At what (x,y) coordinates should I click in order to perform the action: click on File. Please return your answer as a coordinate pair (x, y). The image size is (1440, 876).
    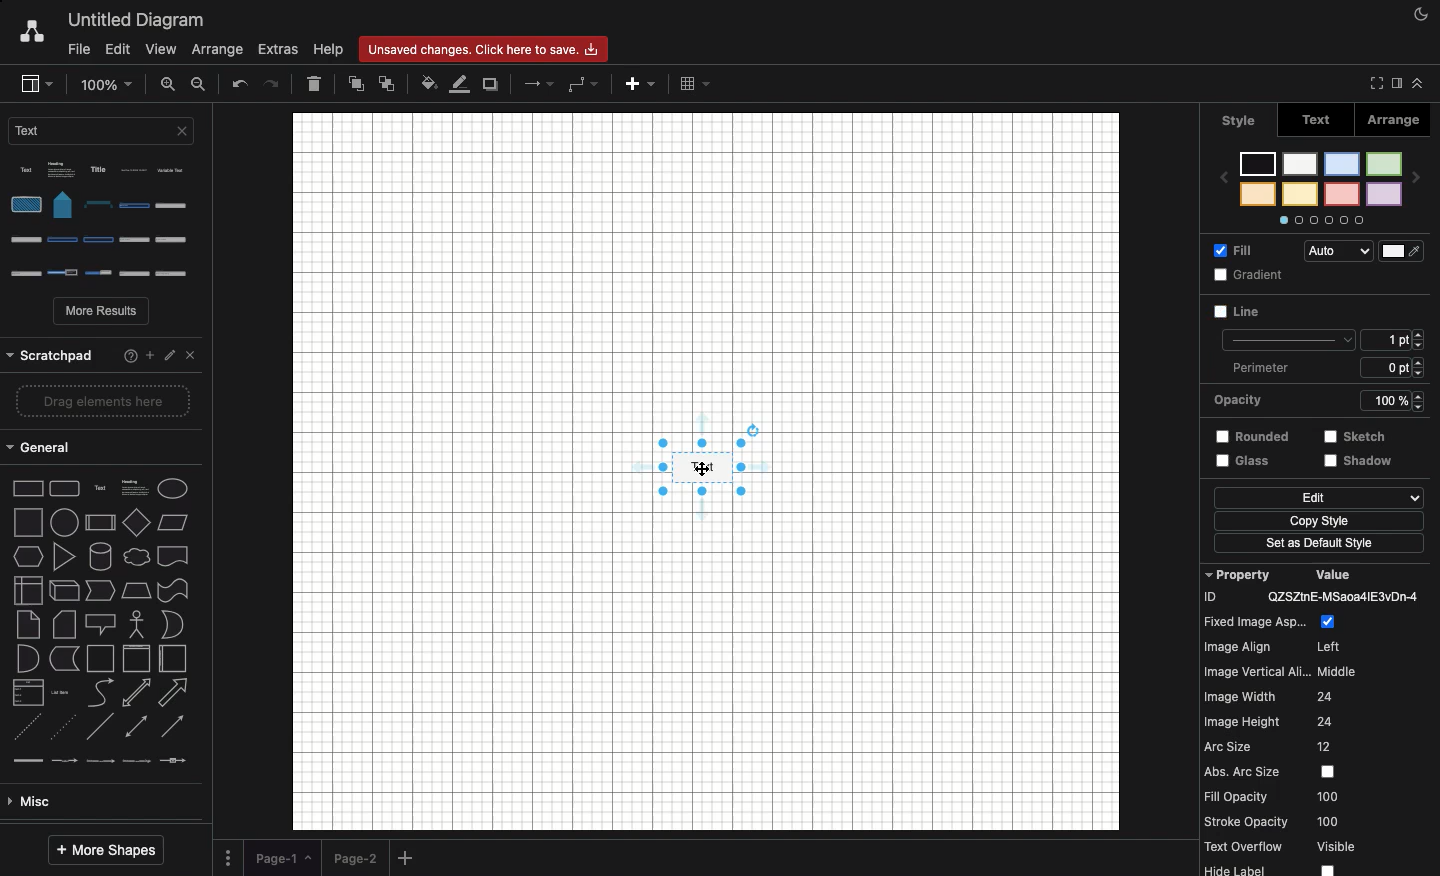
    Looking at the image, I should click on (76, 50).